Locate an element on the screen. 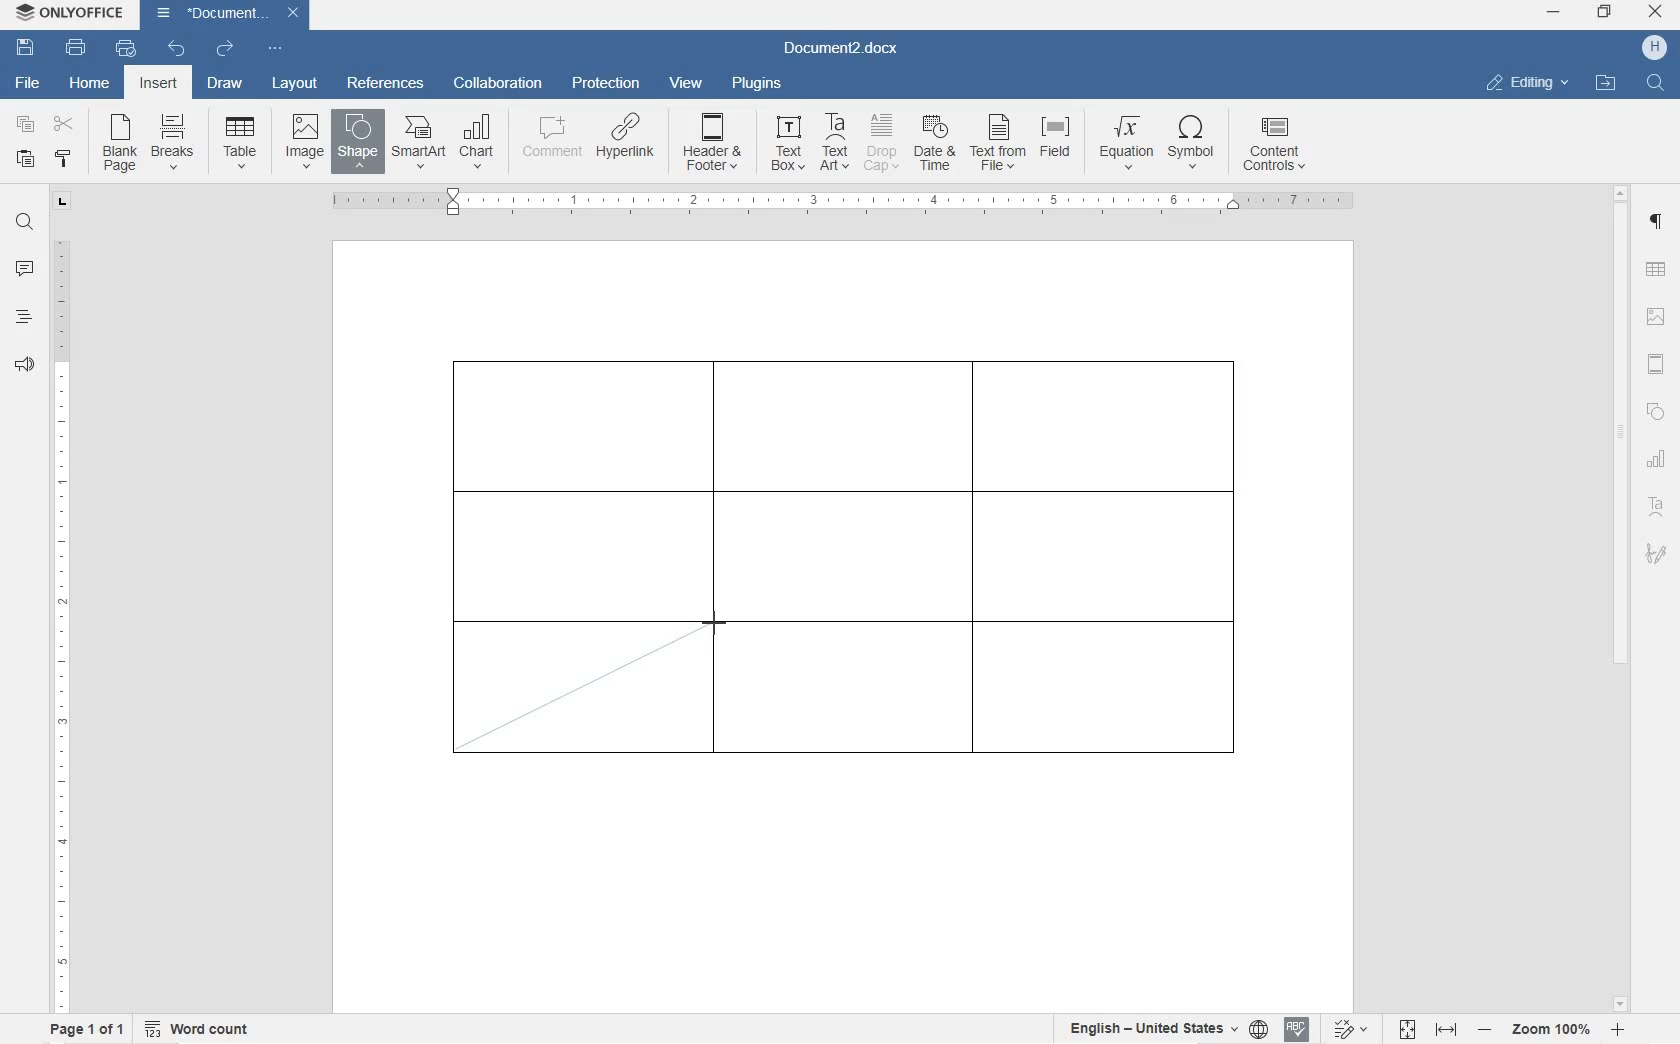  HYPERLINK is located at coordinates (626, 143).